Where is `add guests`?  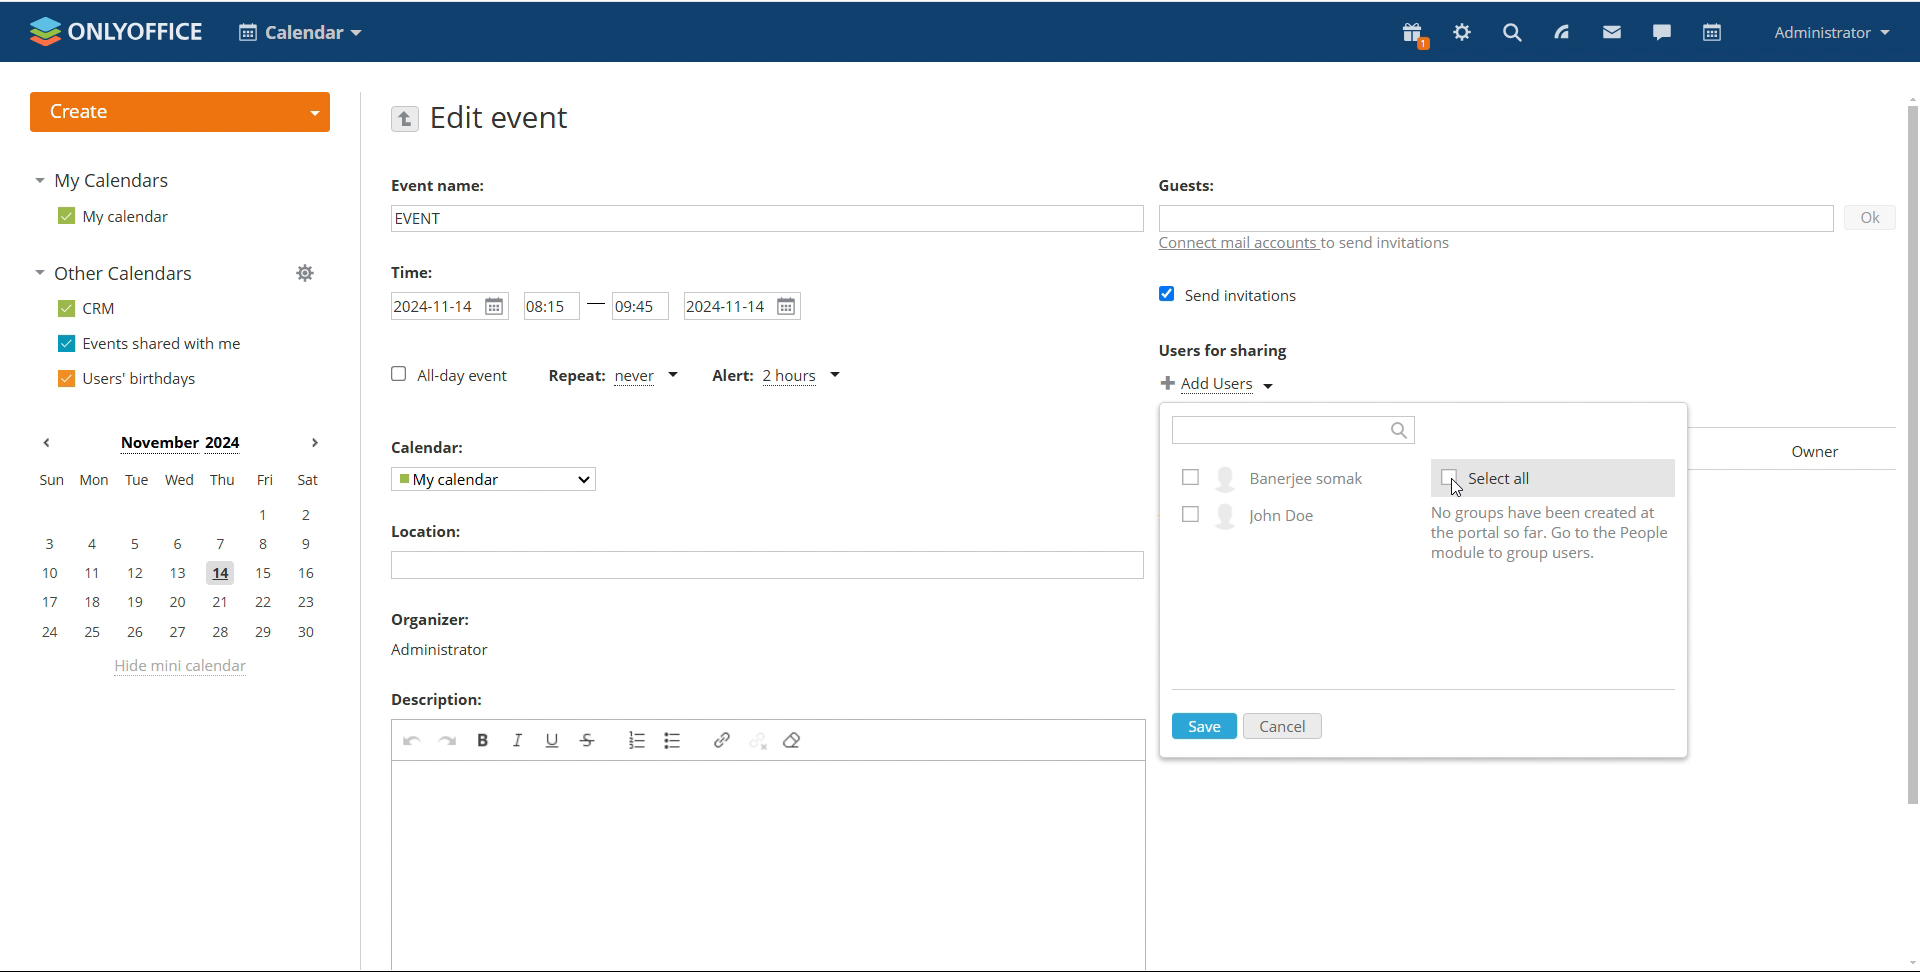
add guests is located at coordinates (1494, 216).